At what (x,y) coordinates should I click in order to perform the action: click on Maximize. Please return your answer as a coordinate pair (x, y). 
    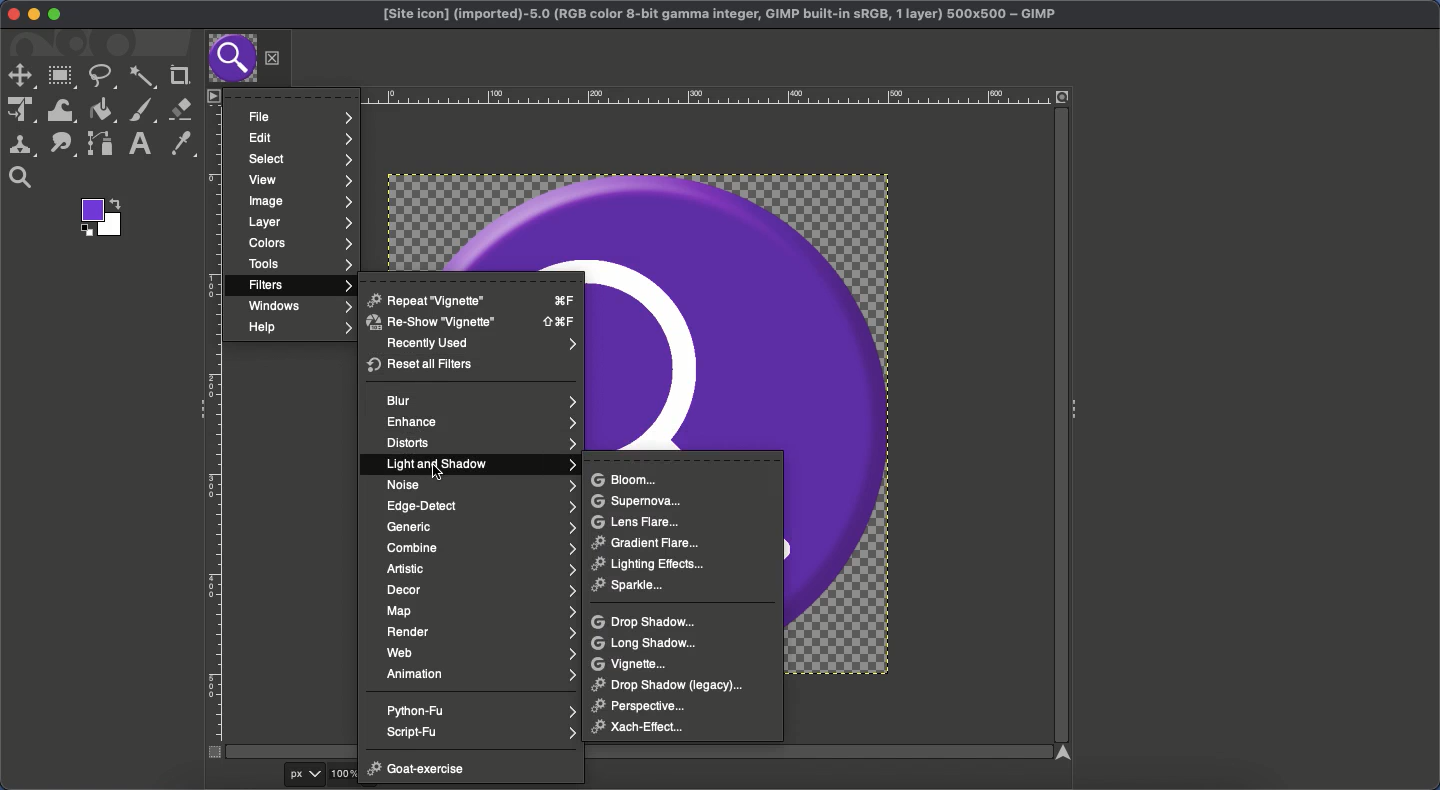
    Looking at the image, I should click on (55, 15).